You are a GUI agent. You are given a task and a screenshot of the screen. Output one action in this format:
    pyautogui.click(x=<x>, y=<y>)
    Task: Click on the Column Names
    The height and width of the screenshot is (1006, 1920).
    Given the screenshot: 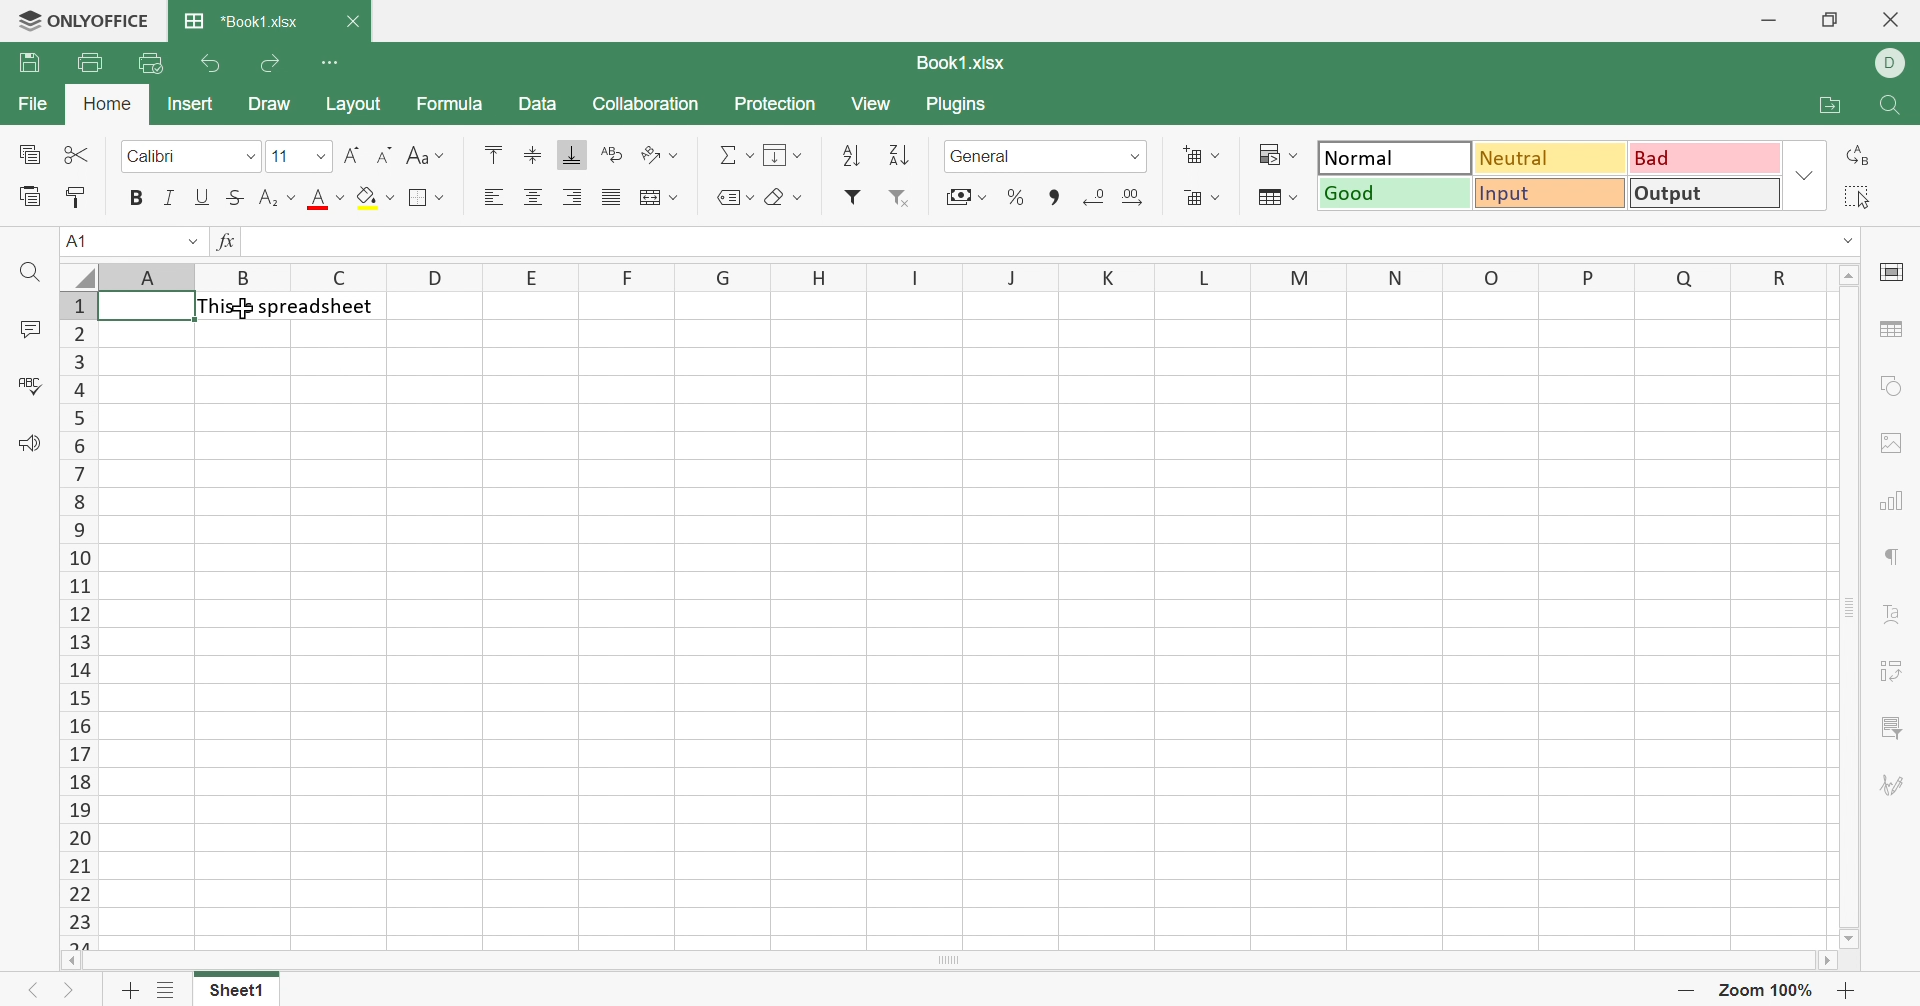 What is the action you would take?
    pyautogui.click(x=947, y=277)
    